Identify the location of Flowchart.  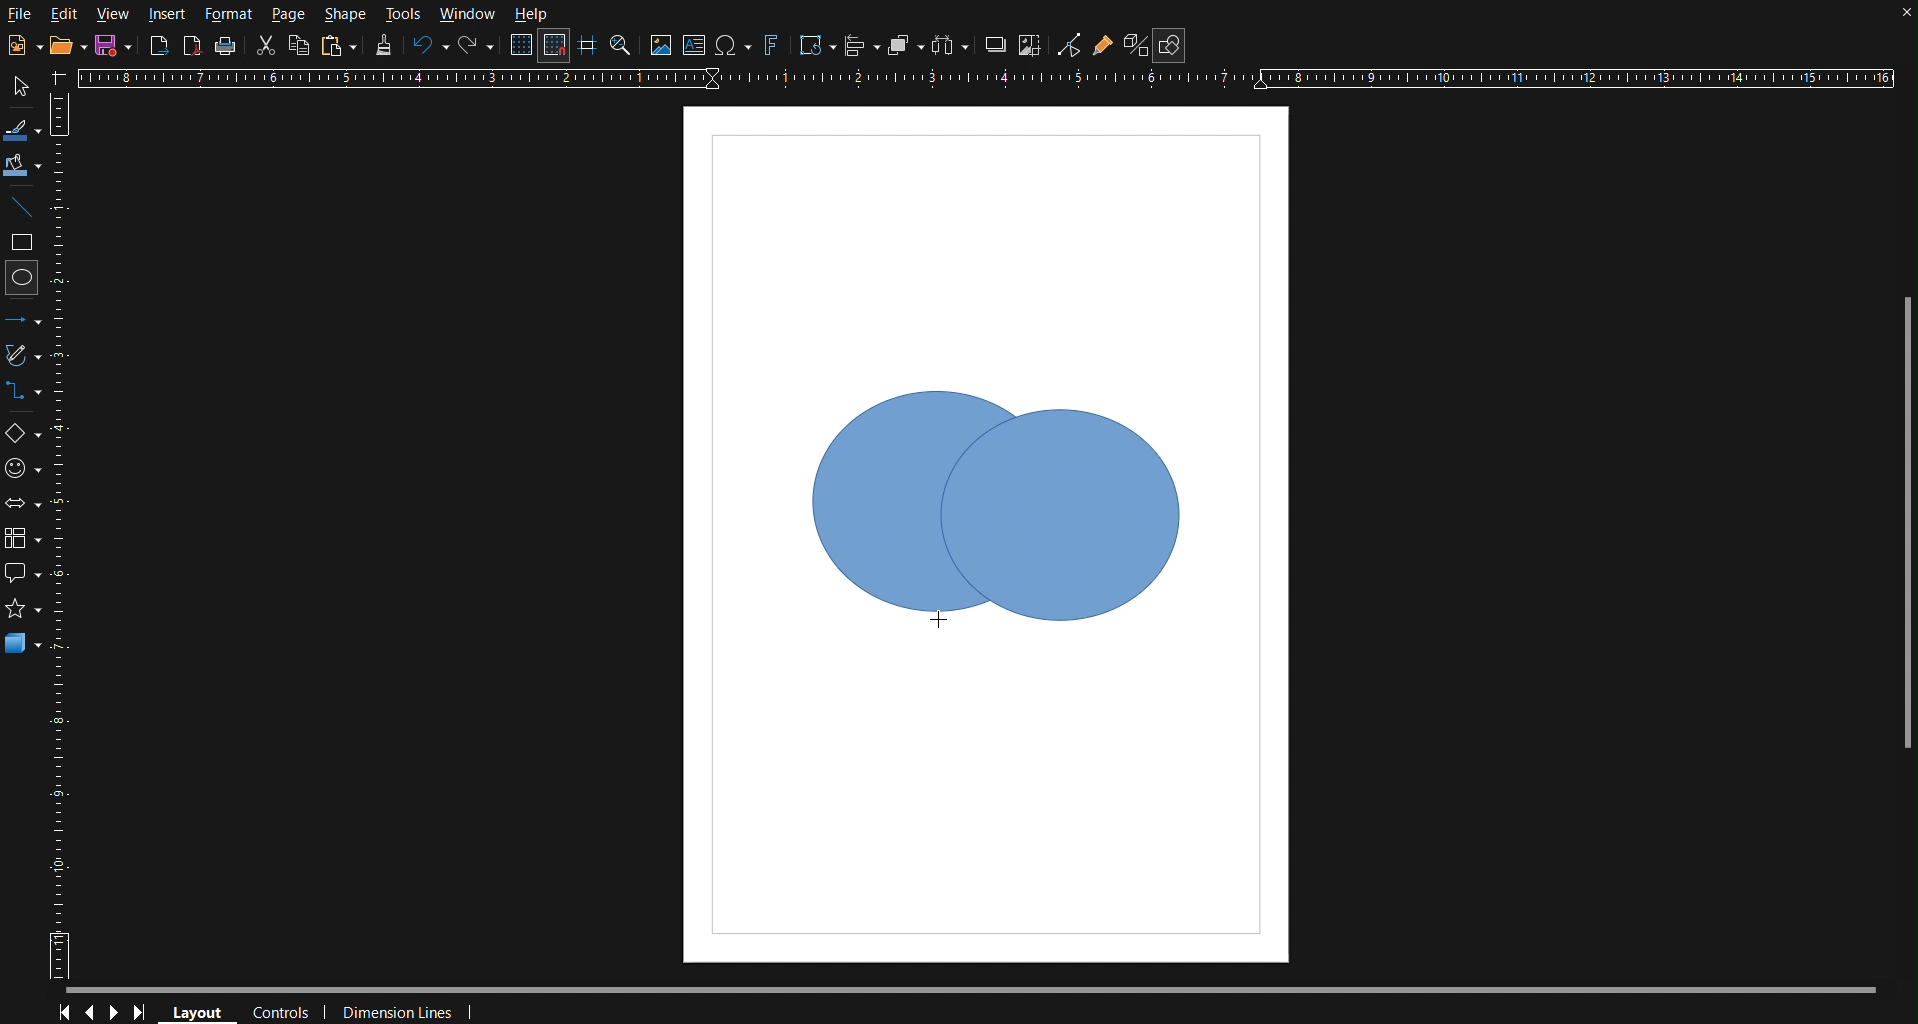
(23, 541).